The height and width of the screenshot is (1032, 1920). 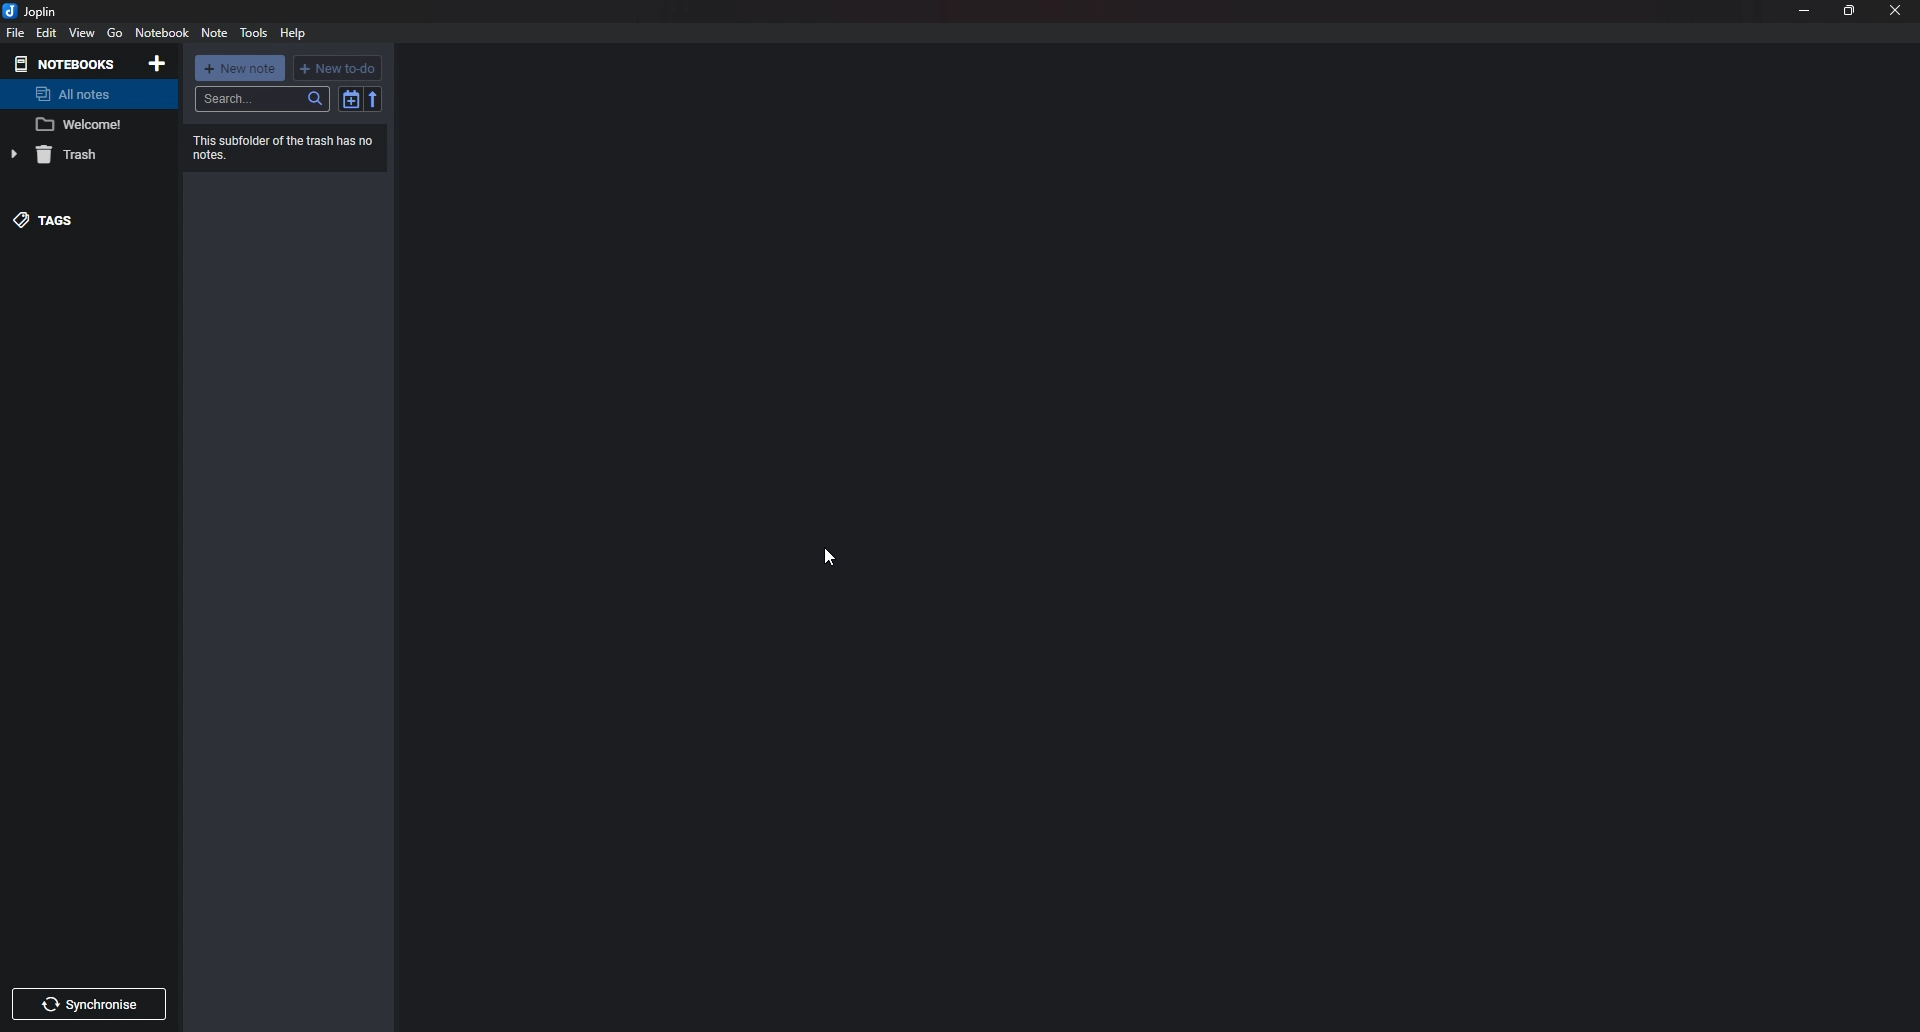 I want to click on Tools, so click(x=253, y=32).